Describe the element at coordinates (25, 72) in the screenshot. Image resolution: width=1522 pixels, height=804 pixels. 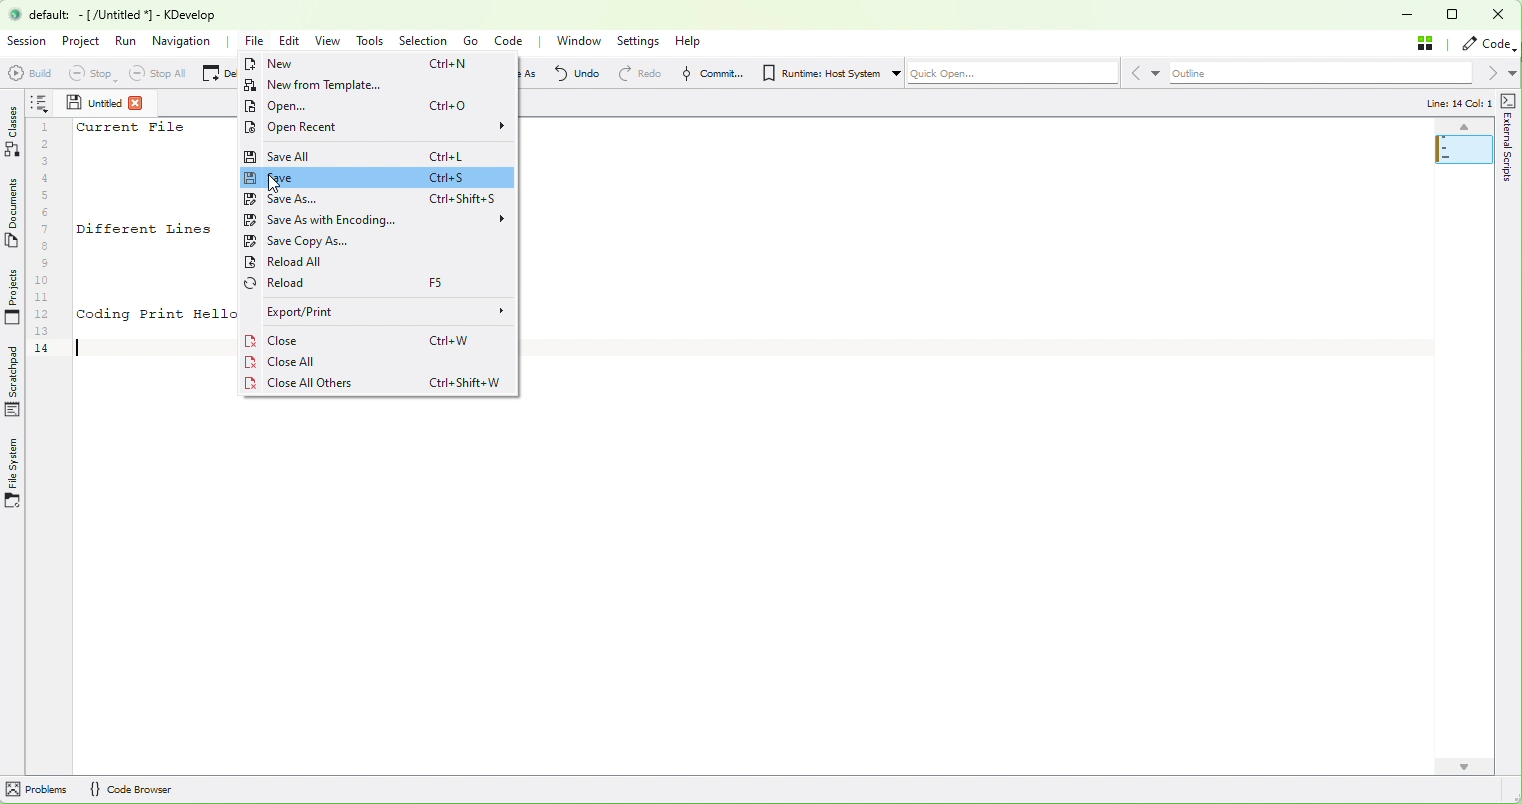
I see `Build` at that location.